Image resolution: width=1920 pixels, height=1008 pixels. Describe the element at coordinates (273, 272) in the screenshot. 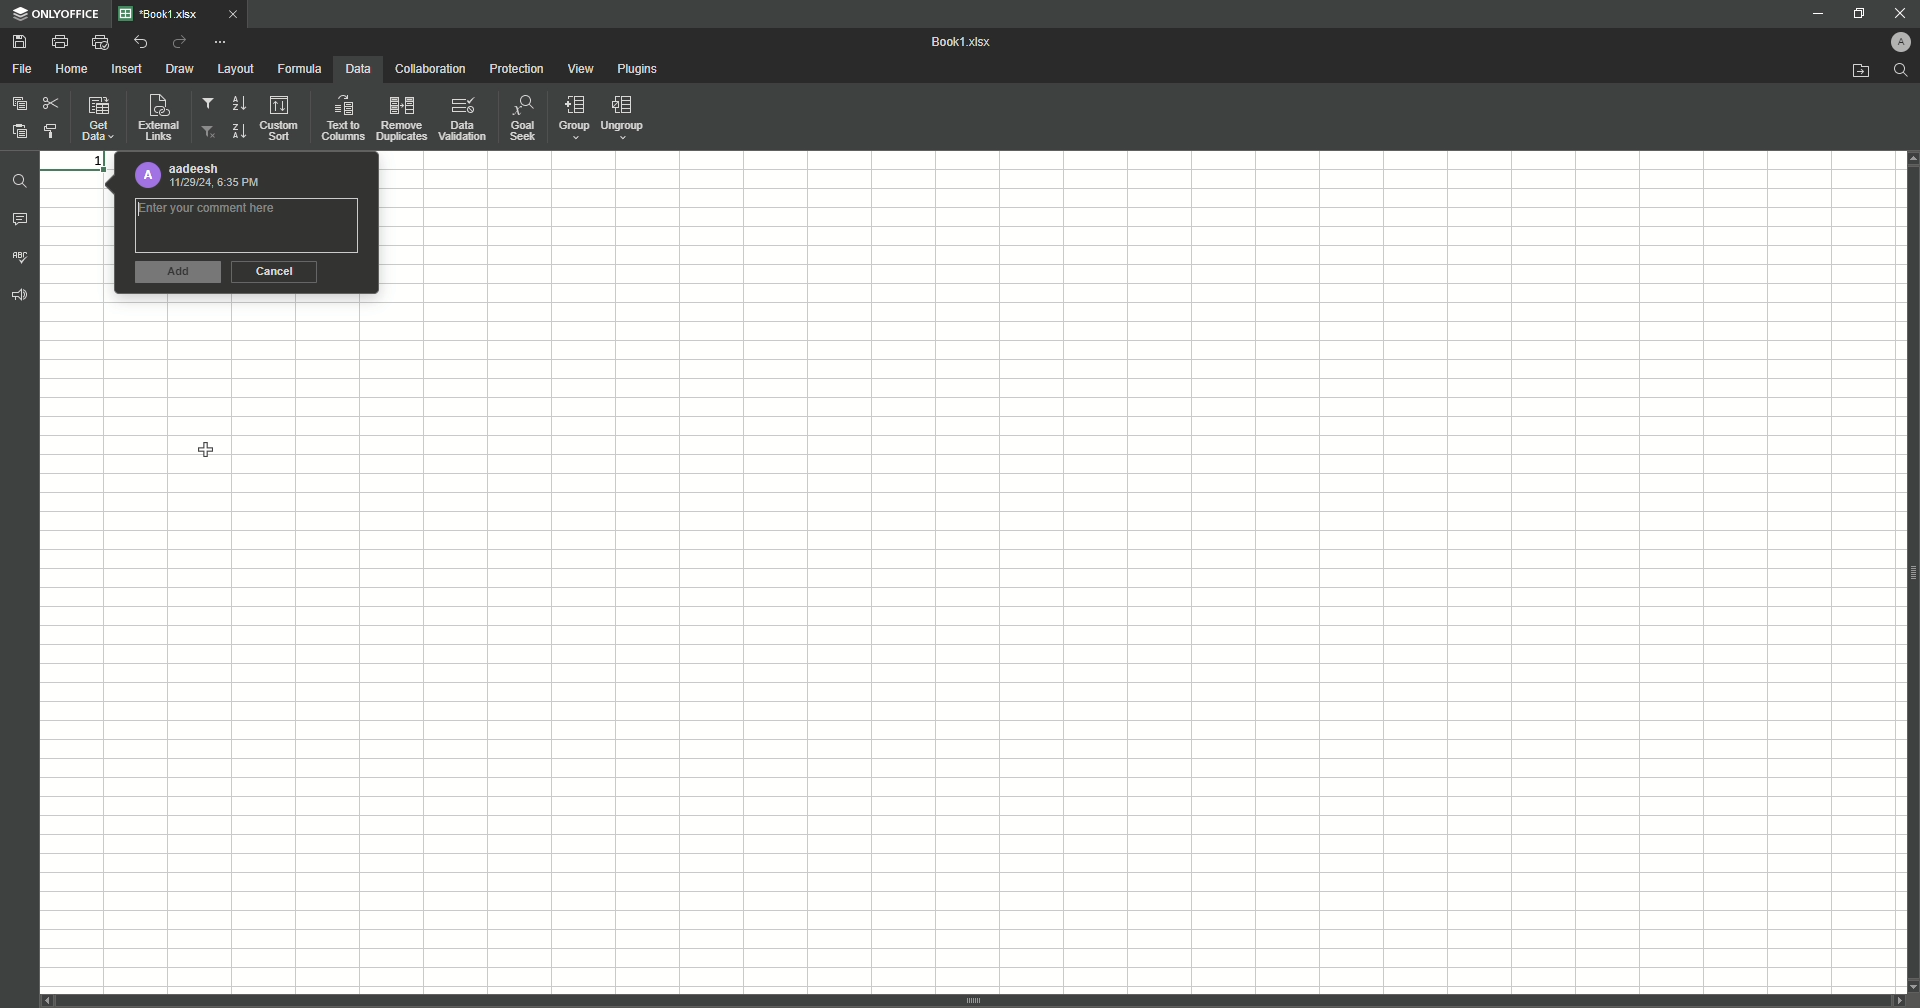

I see `Cancel` at that location.